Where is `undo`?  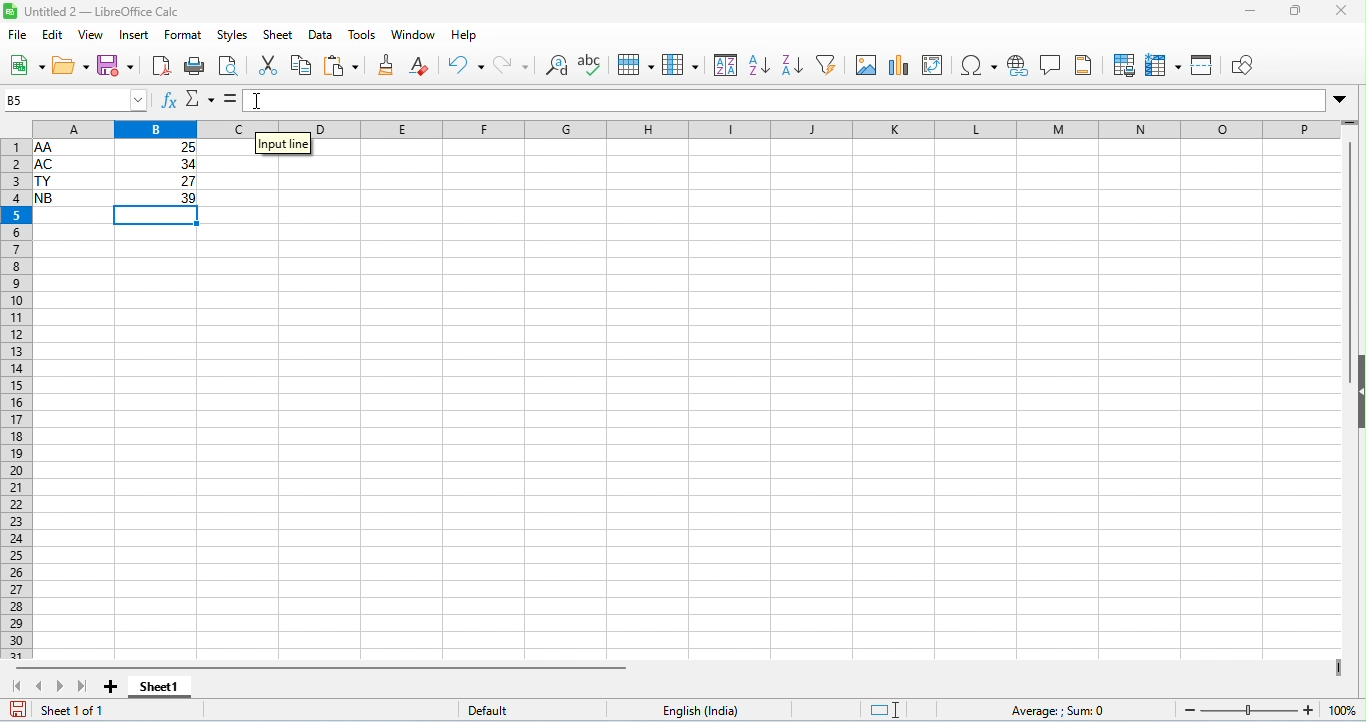 undo is located at coordinates (467, 64).